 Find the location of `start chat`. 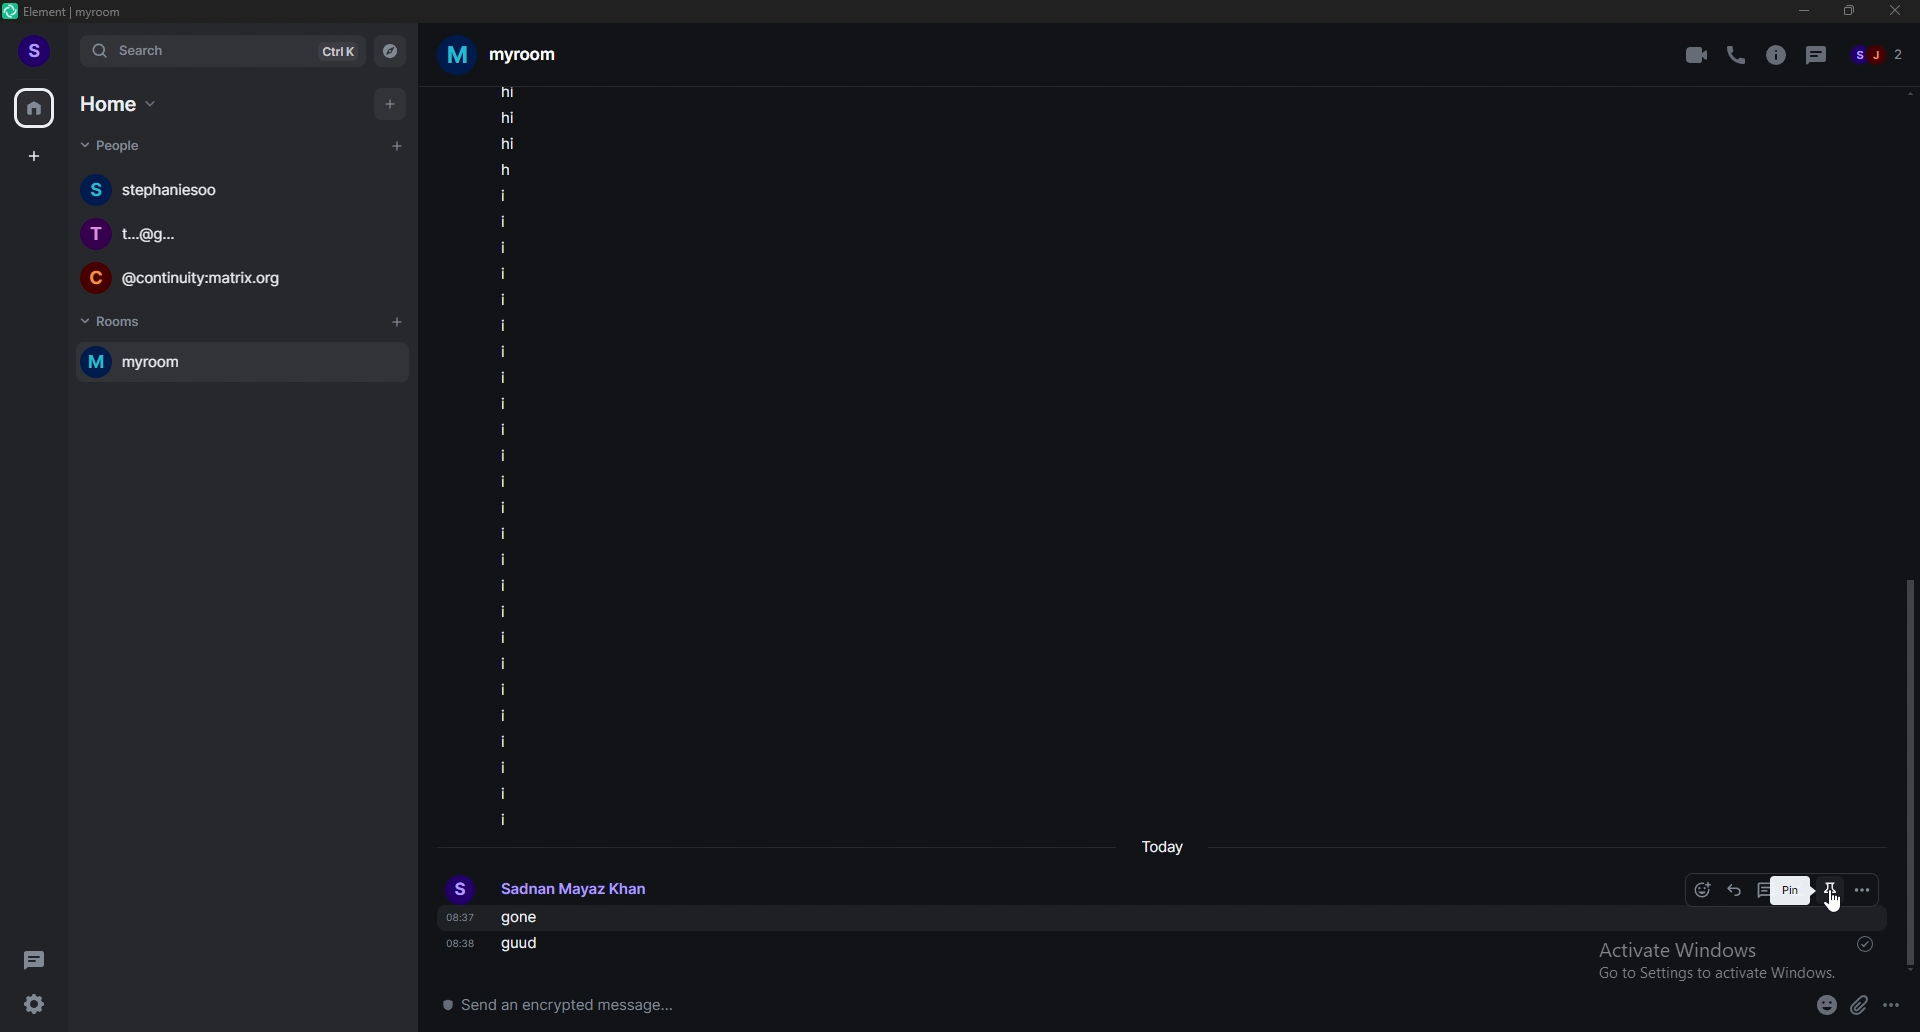

start chat is located at coordinates (398, 147).